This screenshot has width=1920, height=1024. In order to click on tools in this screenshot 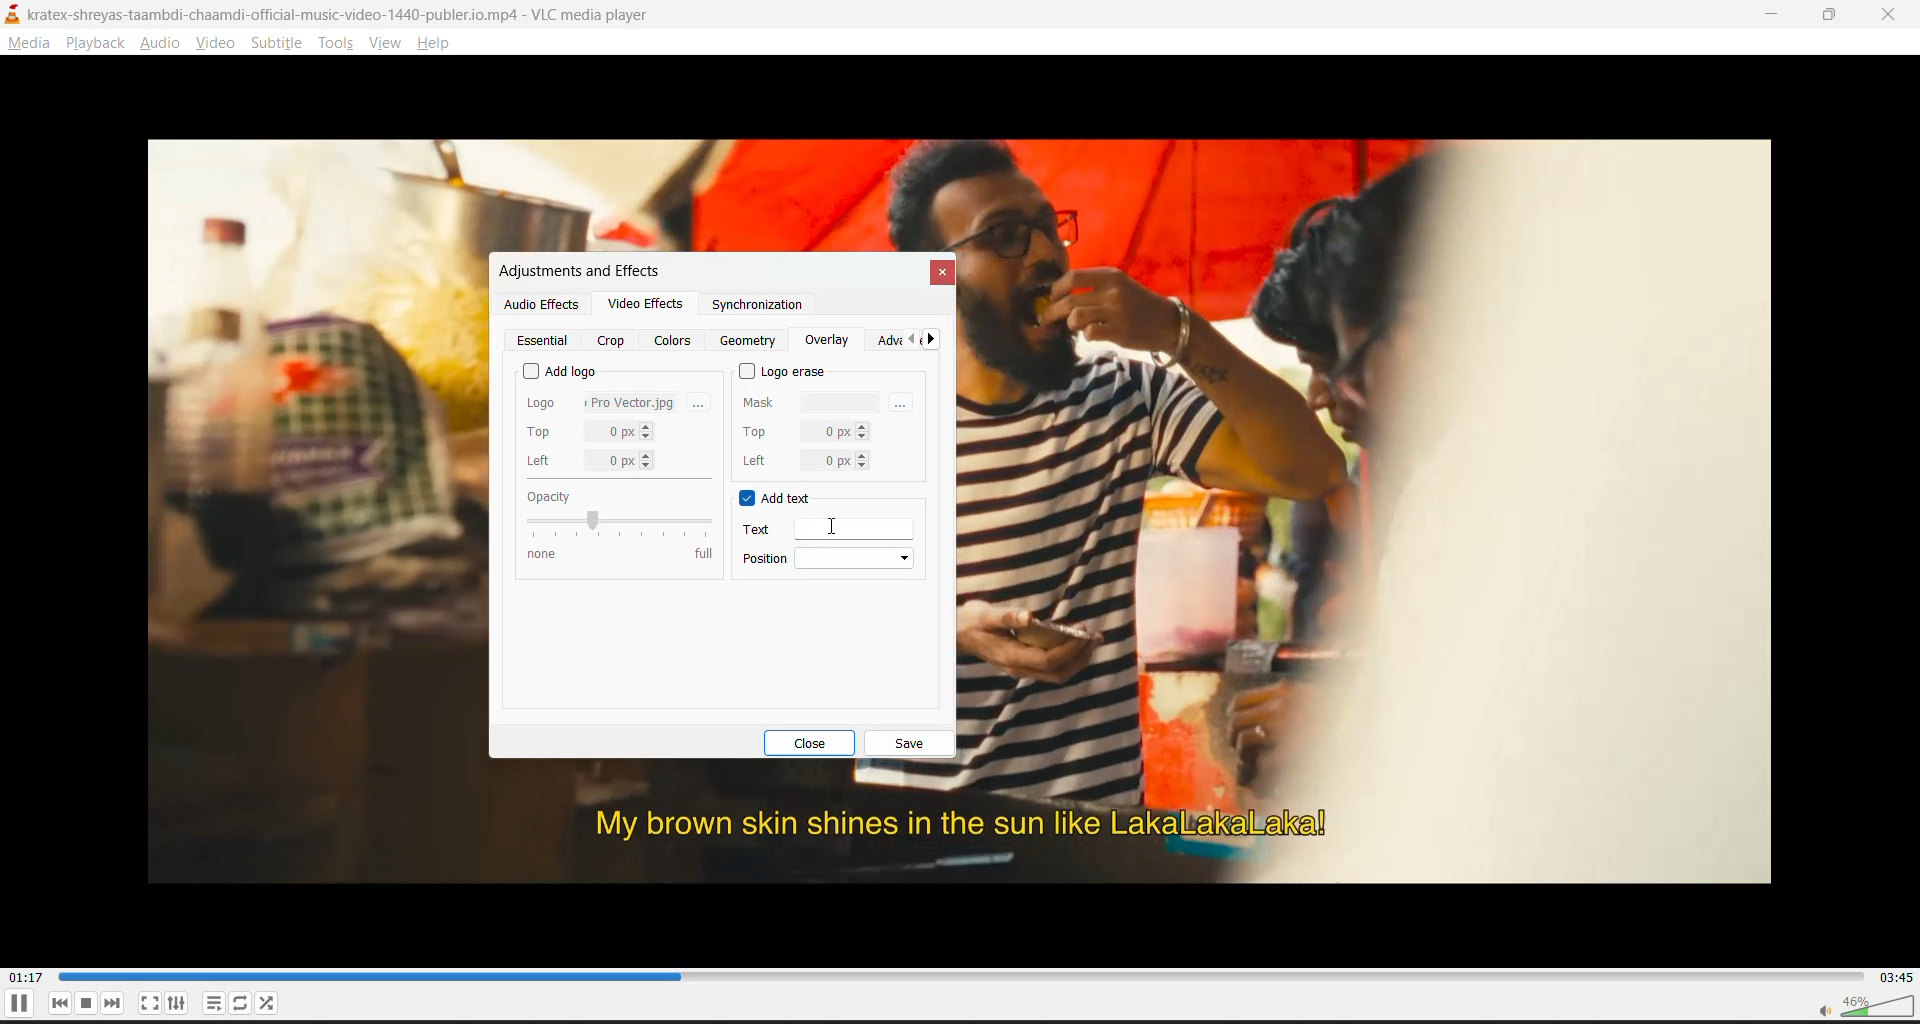, I will do `click(333, 45)`.